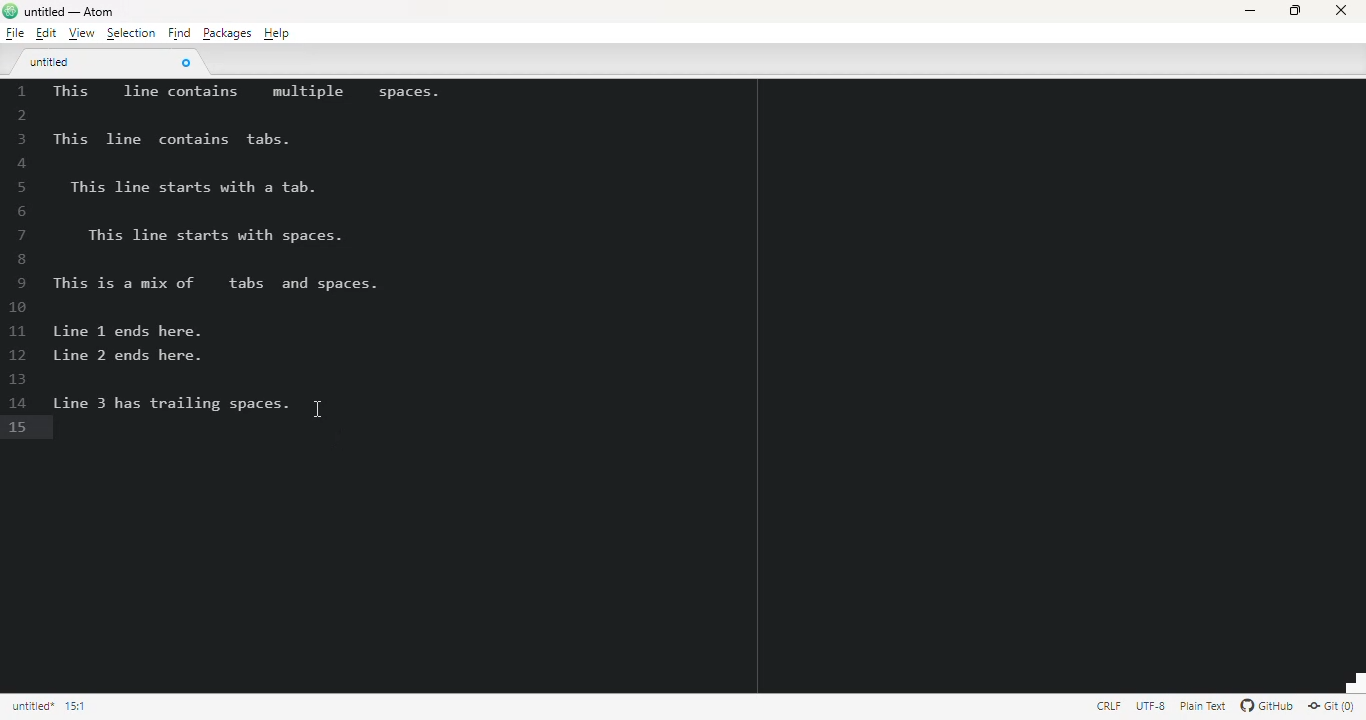 This screenshot has height=720, width=1366. Describe the element at coordinates (15, 33) in the screenshot. I see `file` at that location.